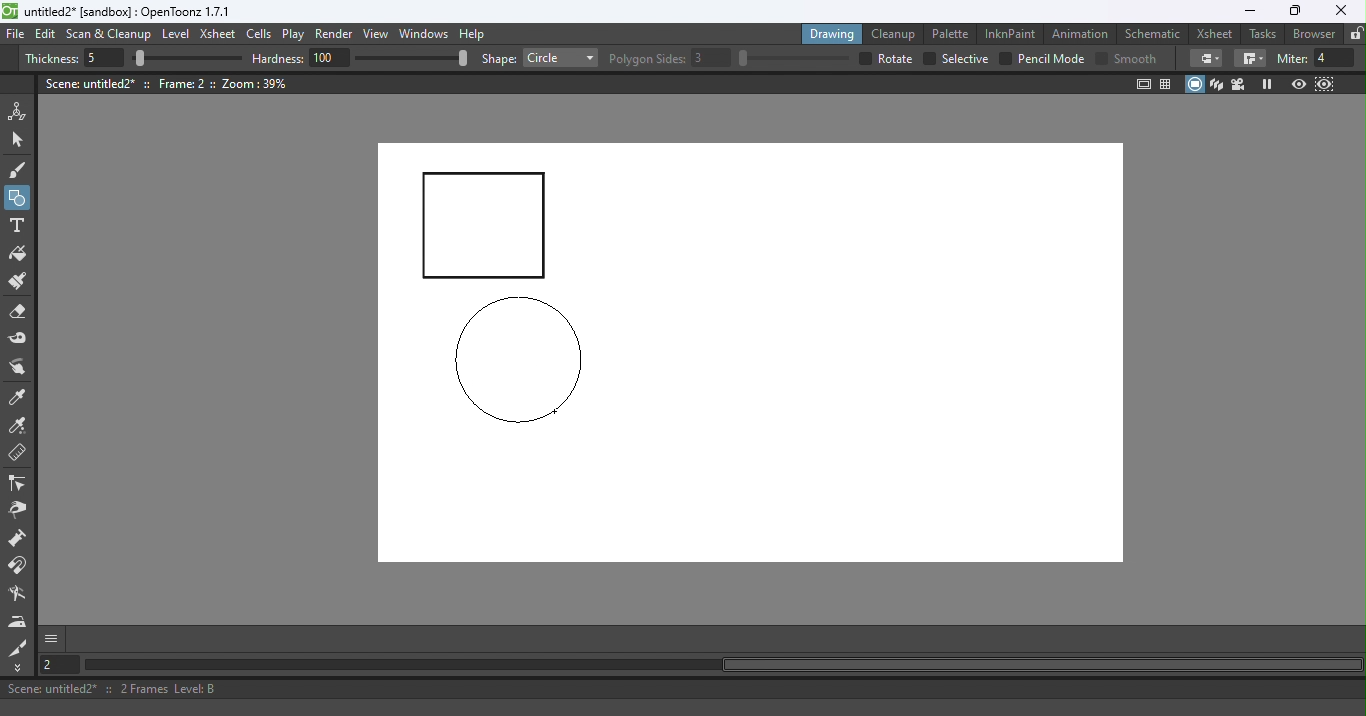 The image size is (1366, 716). Describe the element at coordinates (411, 57) in the screenshot. I see `slider` at that location.